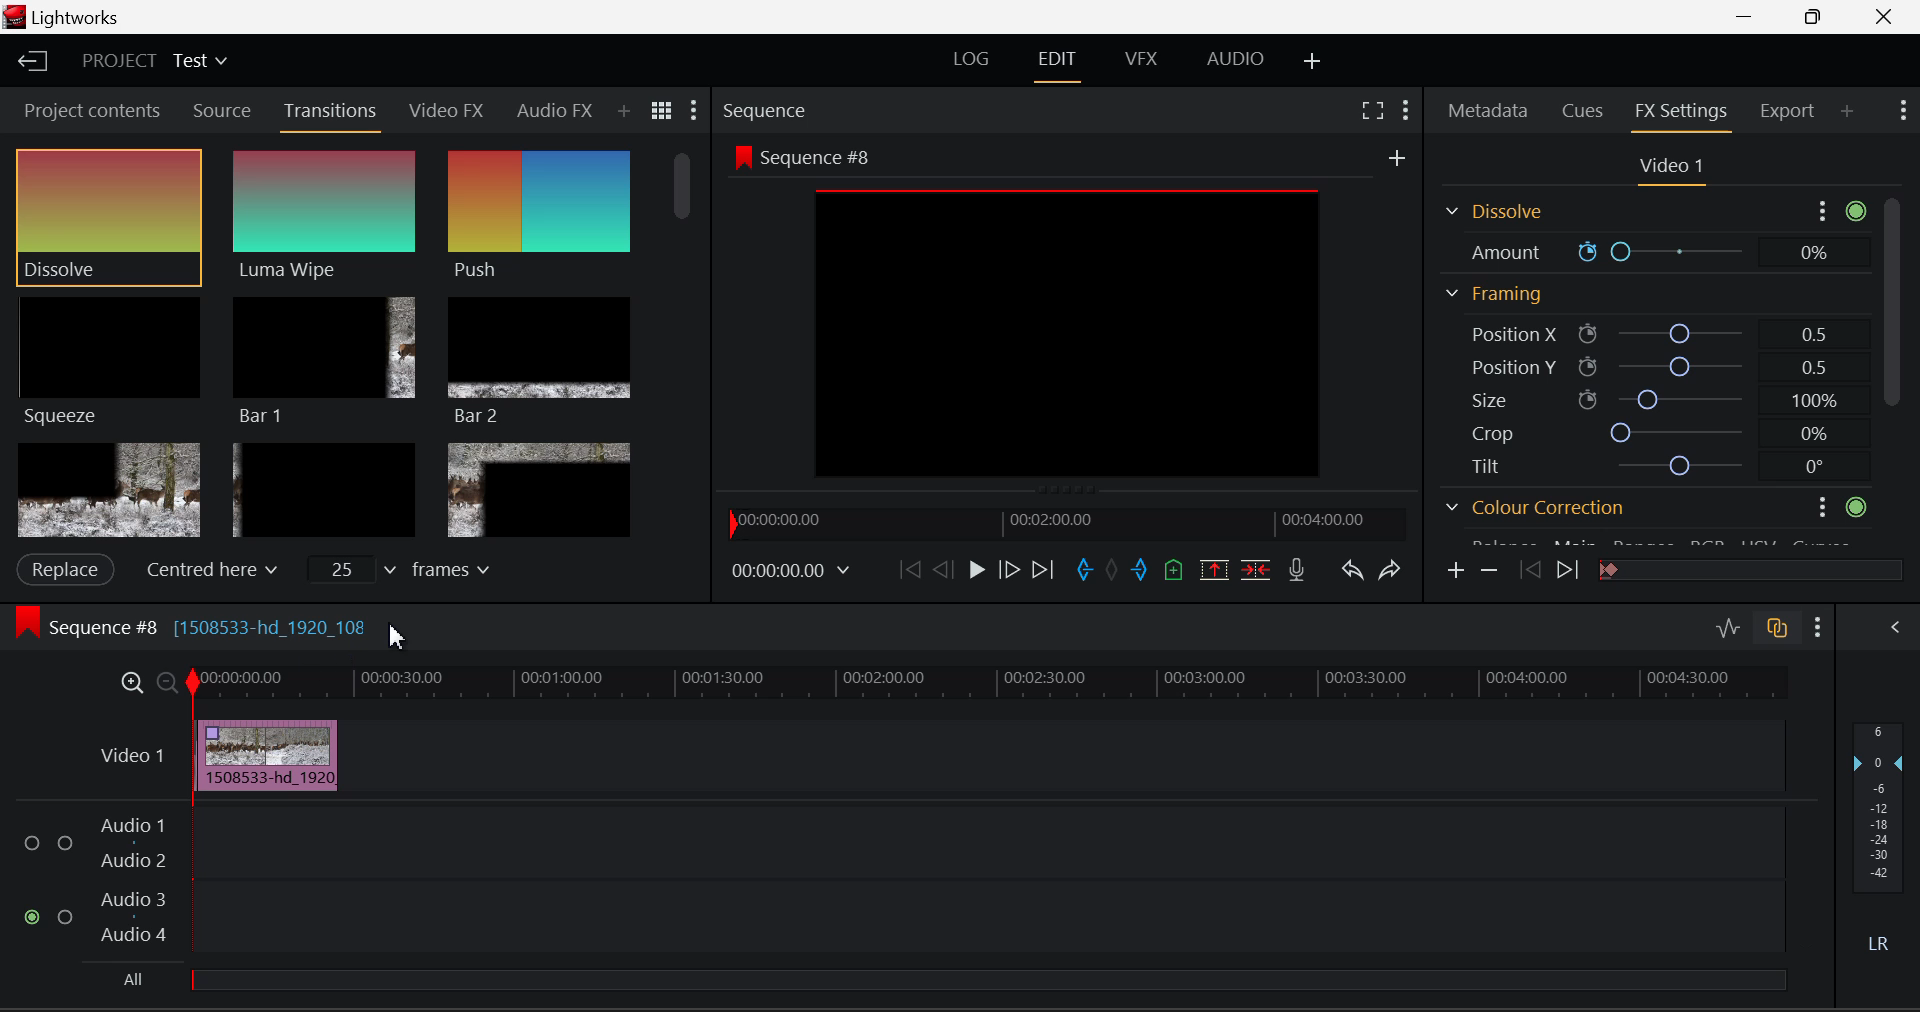 The height and width of the screenshot is (1012, 1920). What do you see at coordinates (1298, 570) in the screenshot?
I see `Record Voiceover` at bounding box center [1298, 570].